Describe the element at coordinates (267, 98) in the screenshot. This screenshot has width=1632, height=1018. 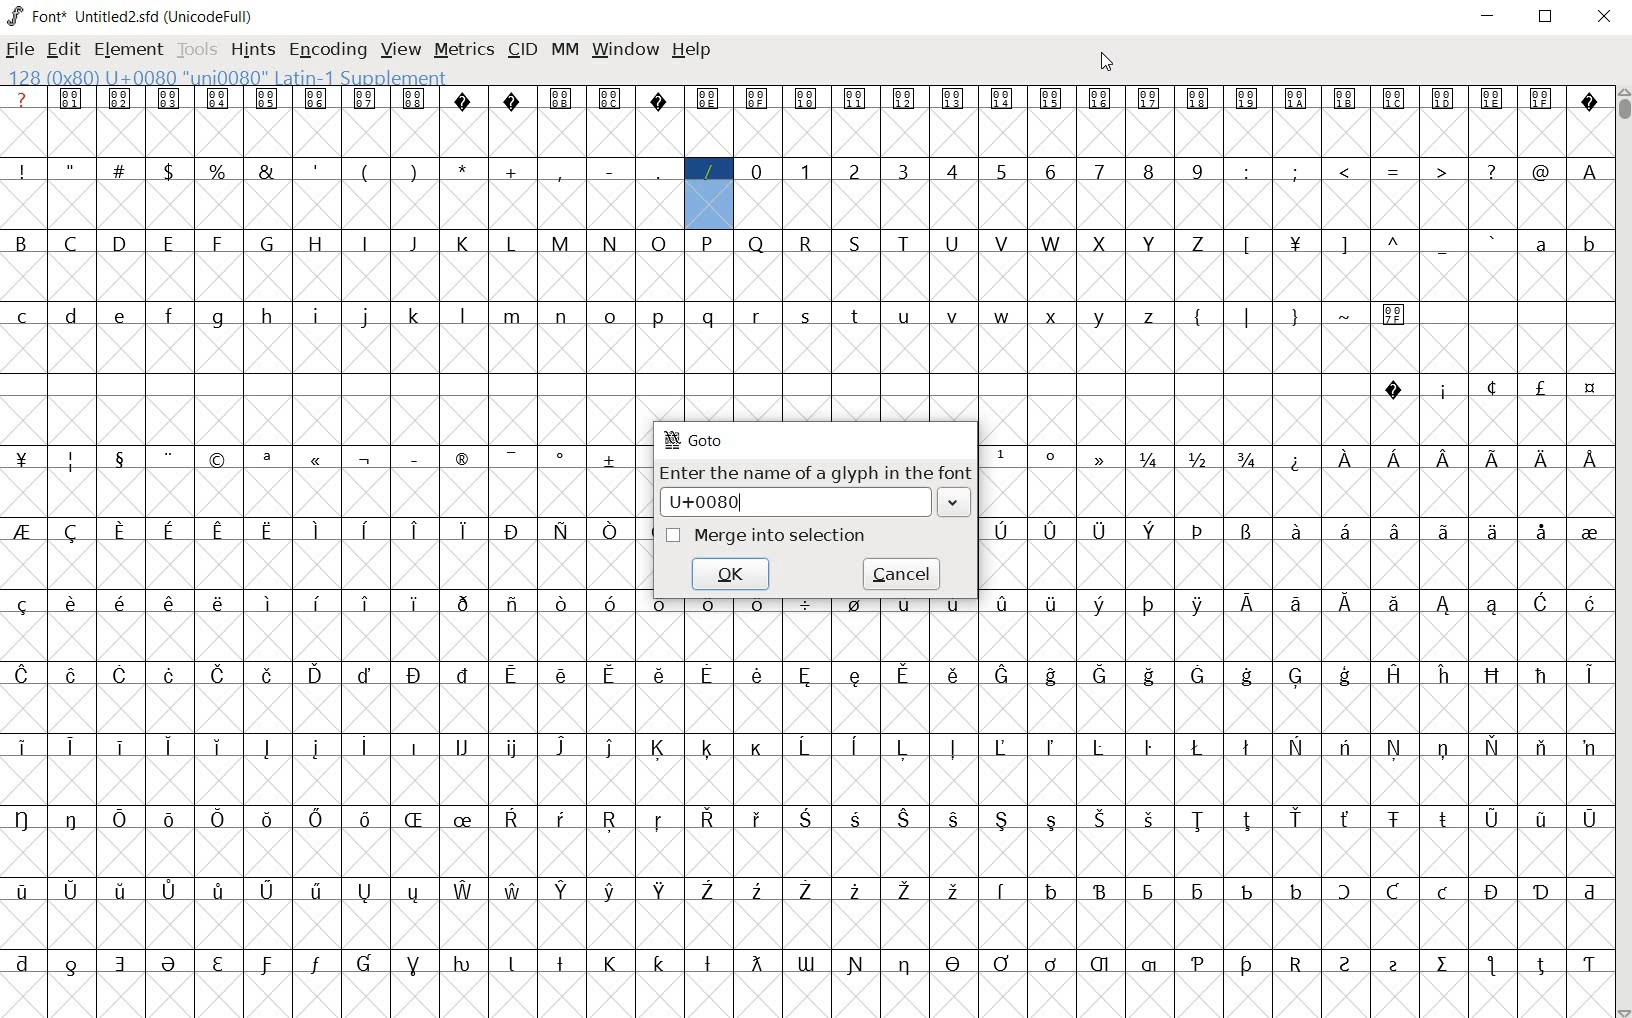
I see `glyph` at that location.